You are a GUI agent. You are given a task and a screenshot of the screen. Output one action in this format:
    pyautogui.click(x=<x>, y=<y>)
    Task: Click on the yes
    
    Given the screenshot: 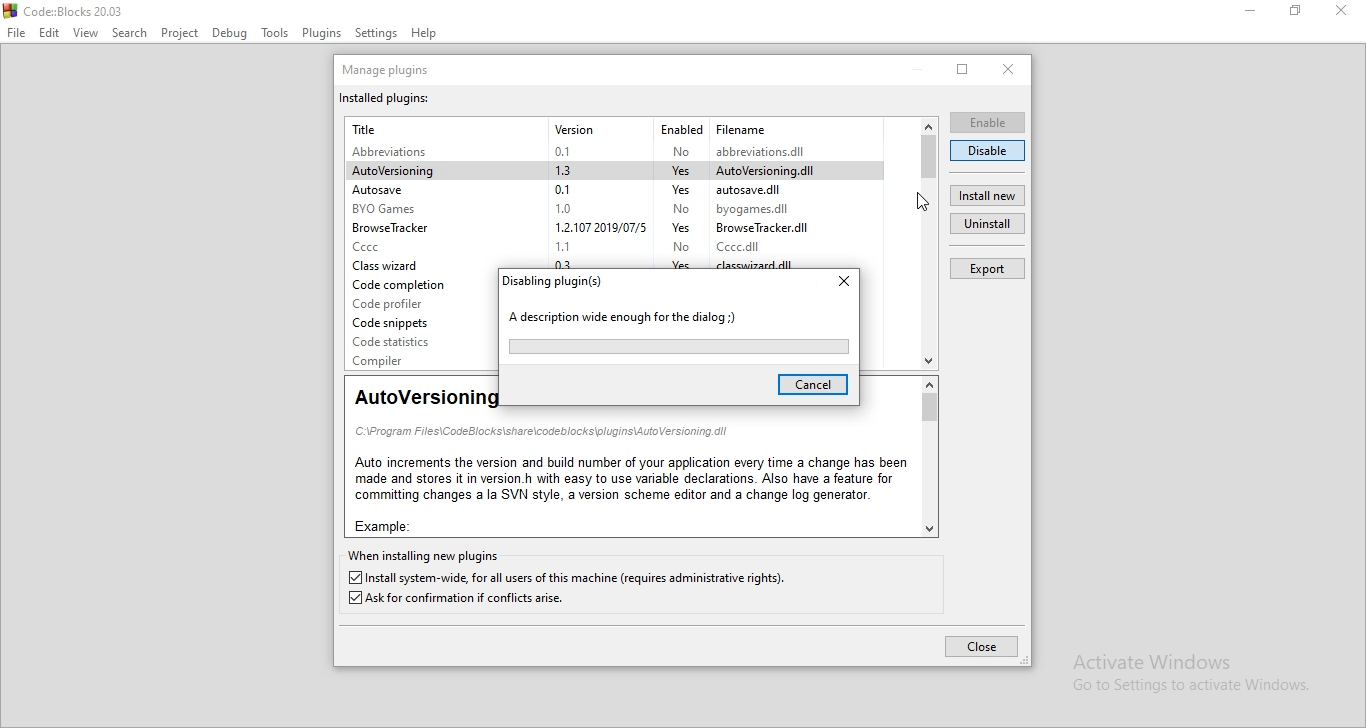 What is the action you would take?
    pyautogui.click(x=678, y=265)
    